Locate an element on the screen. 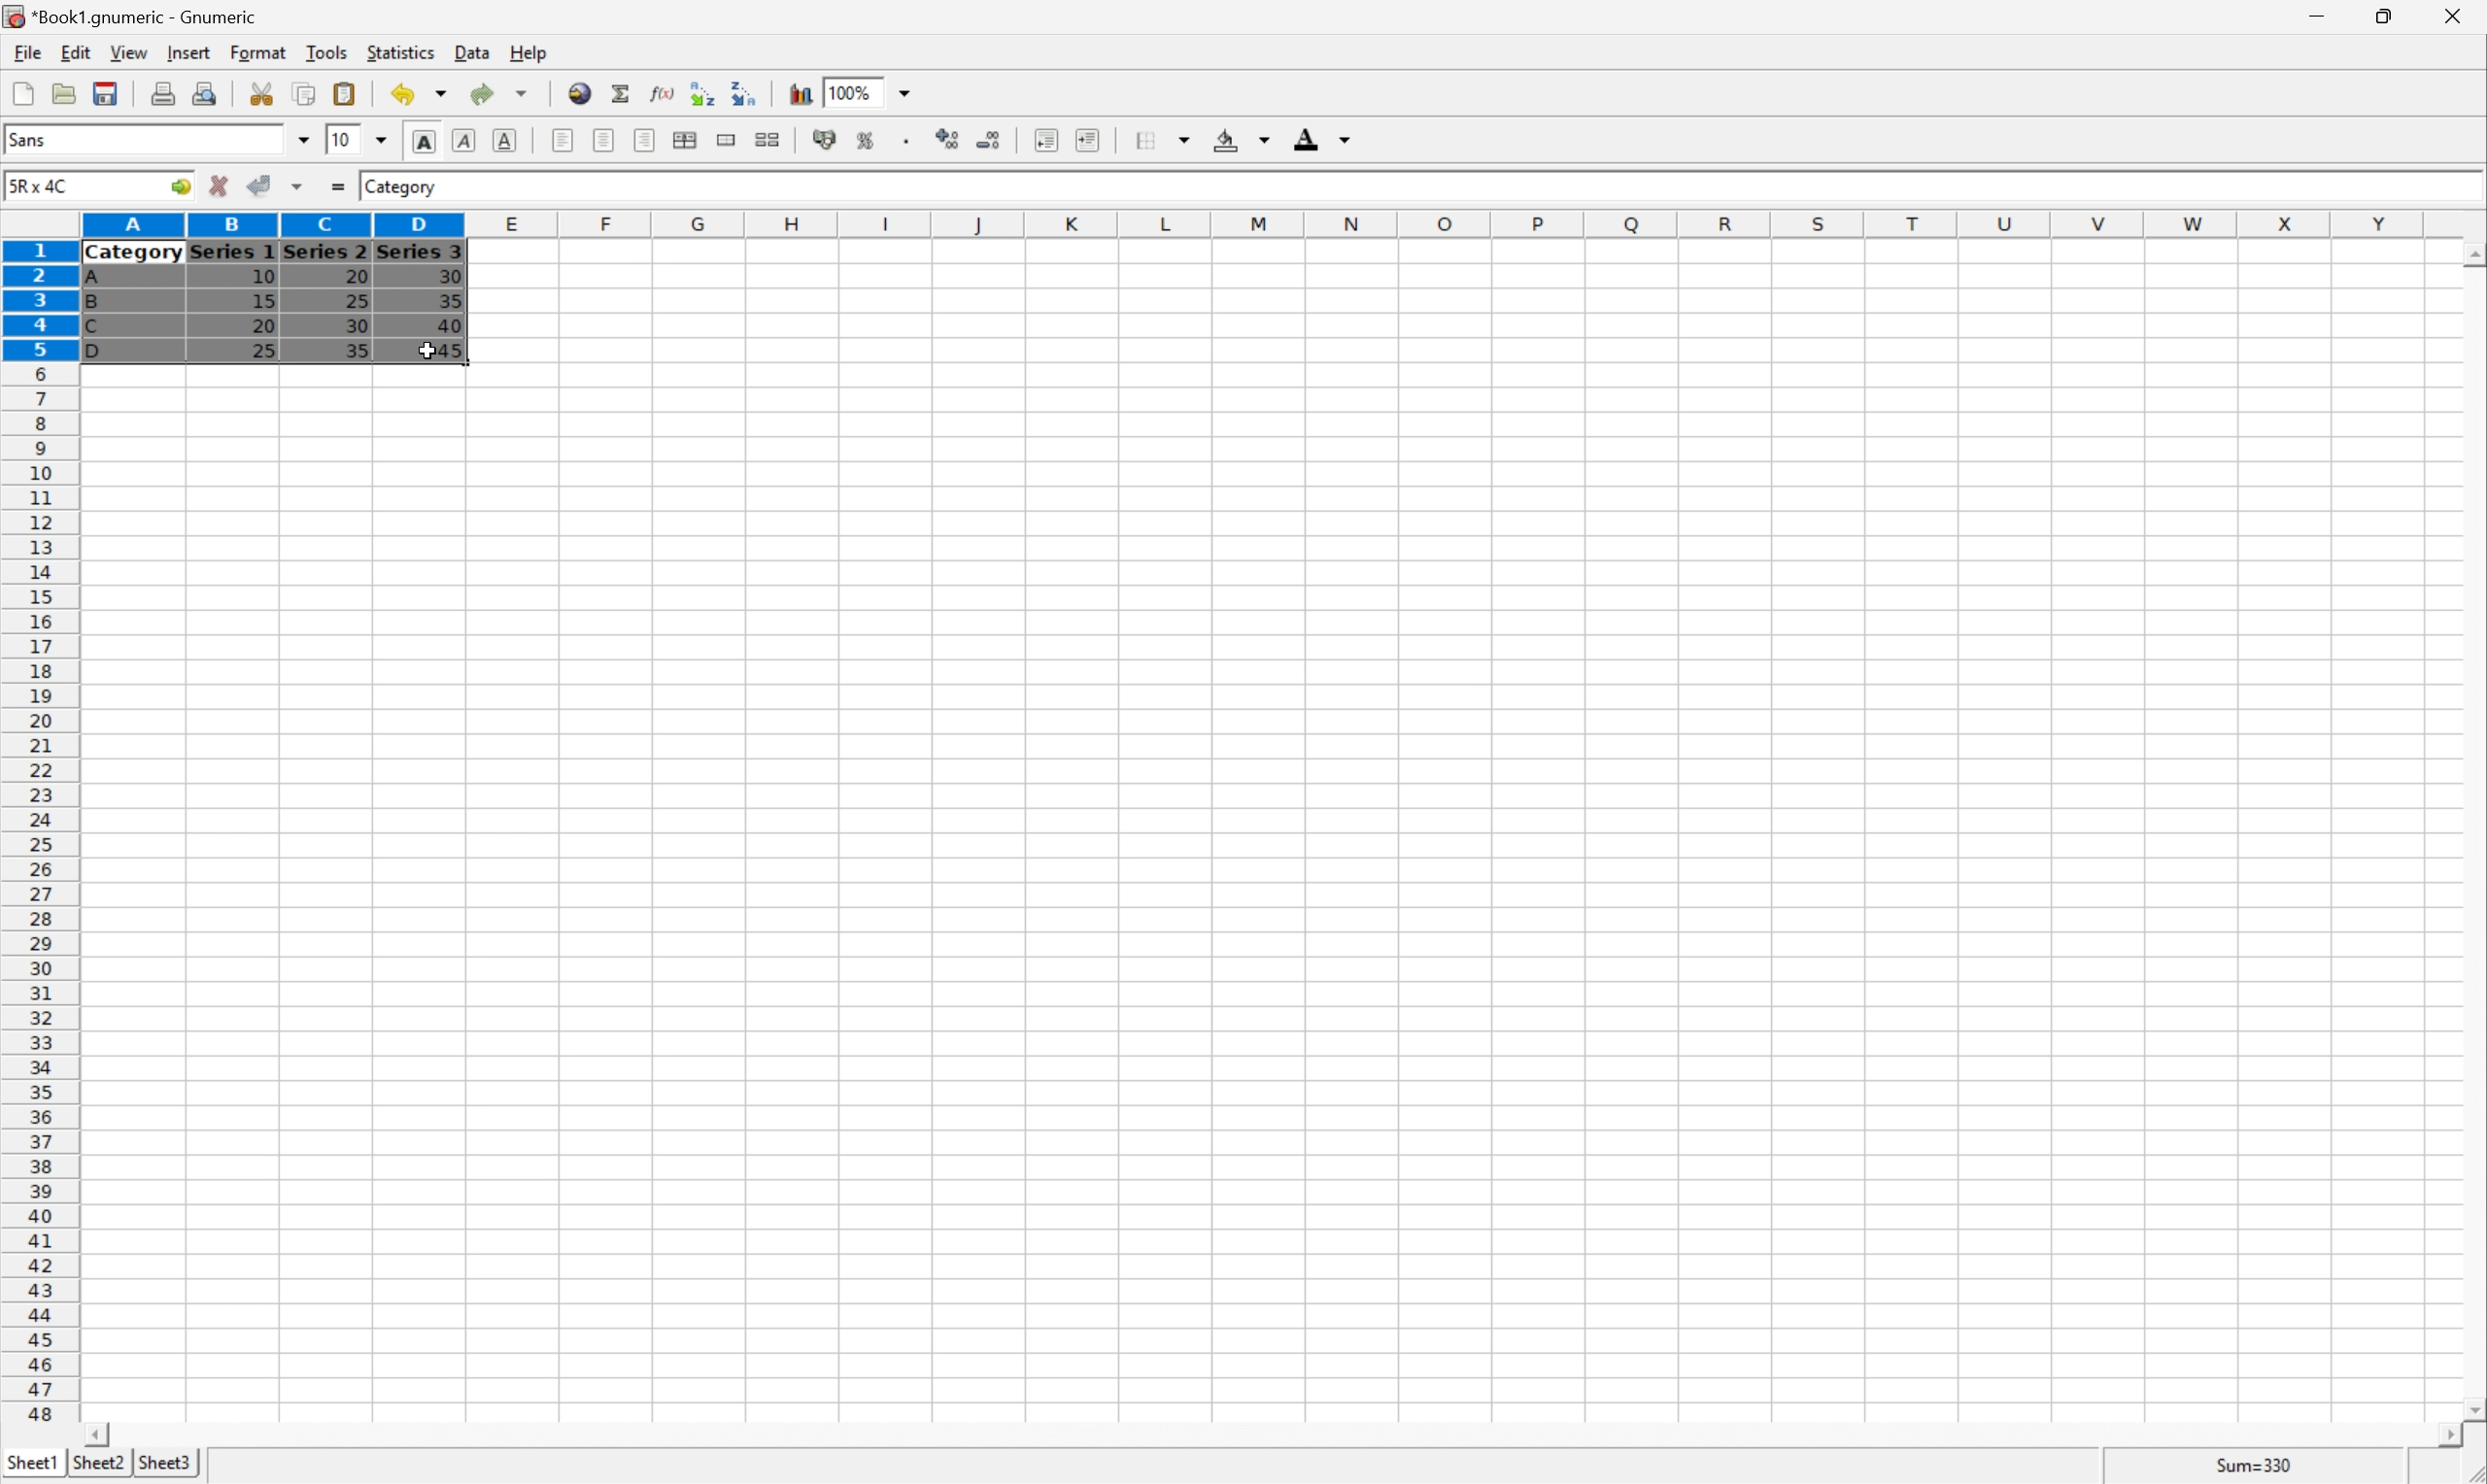 Image resolution: width=2487 pixels, height=1484 pixels. Background is located at coordinates (1239, 137).